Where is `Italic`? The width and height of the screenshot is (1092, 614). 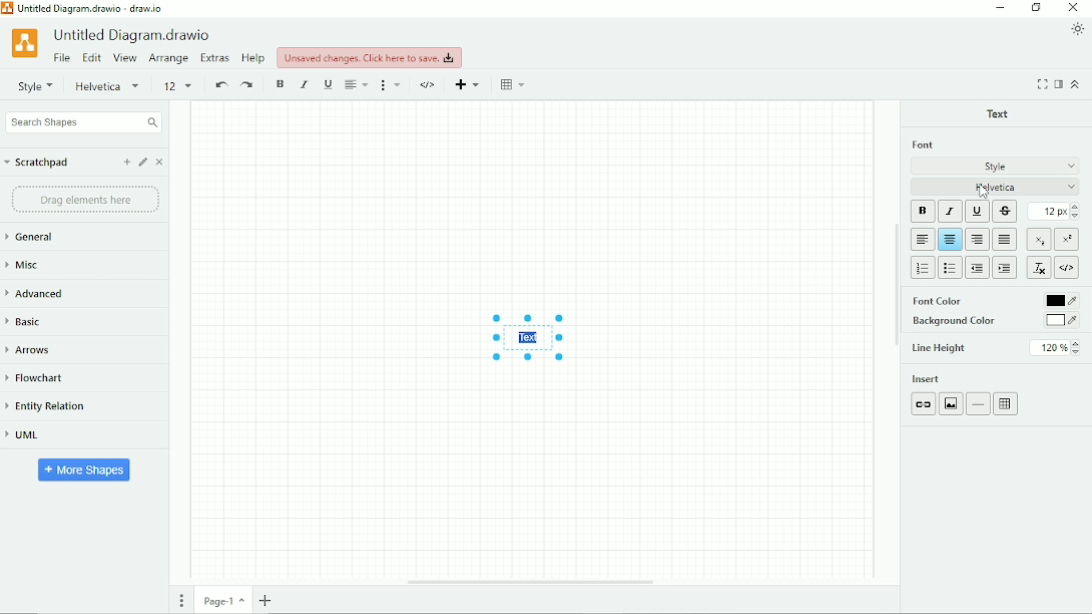 Italic is located at coordinates (950, 211).